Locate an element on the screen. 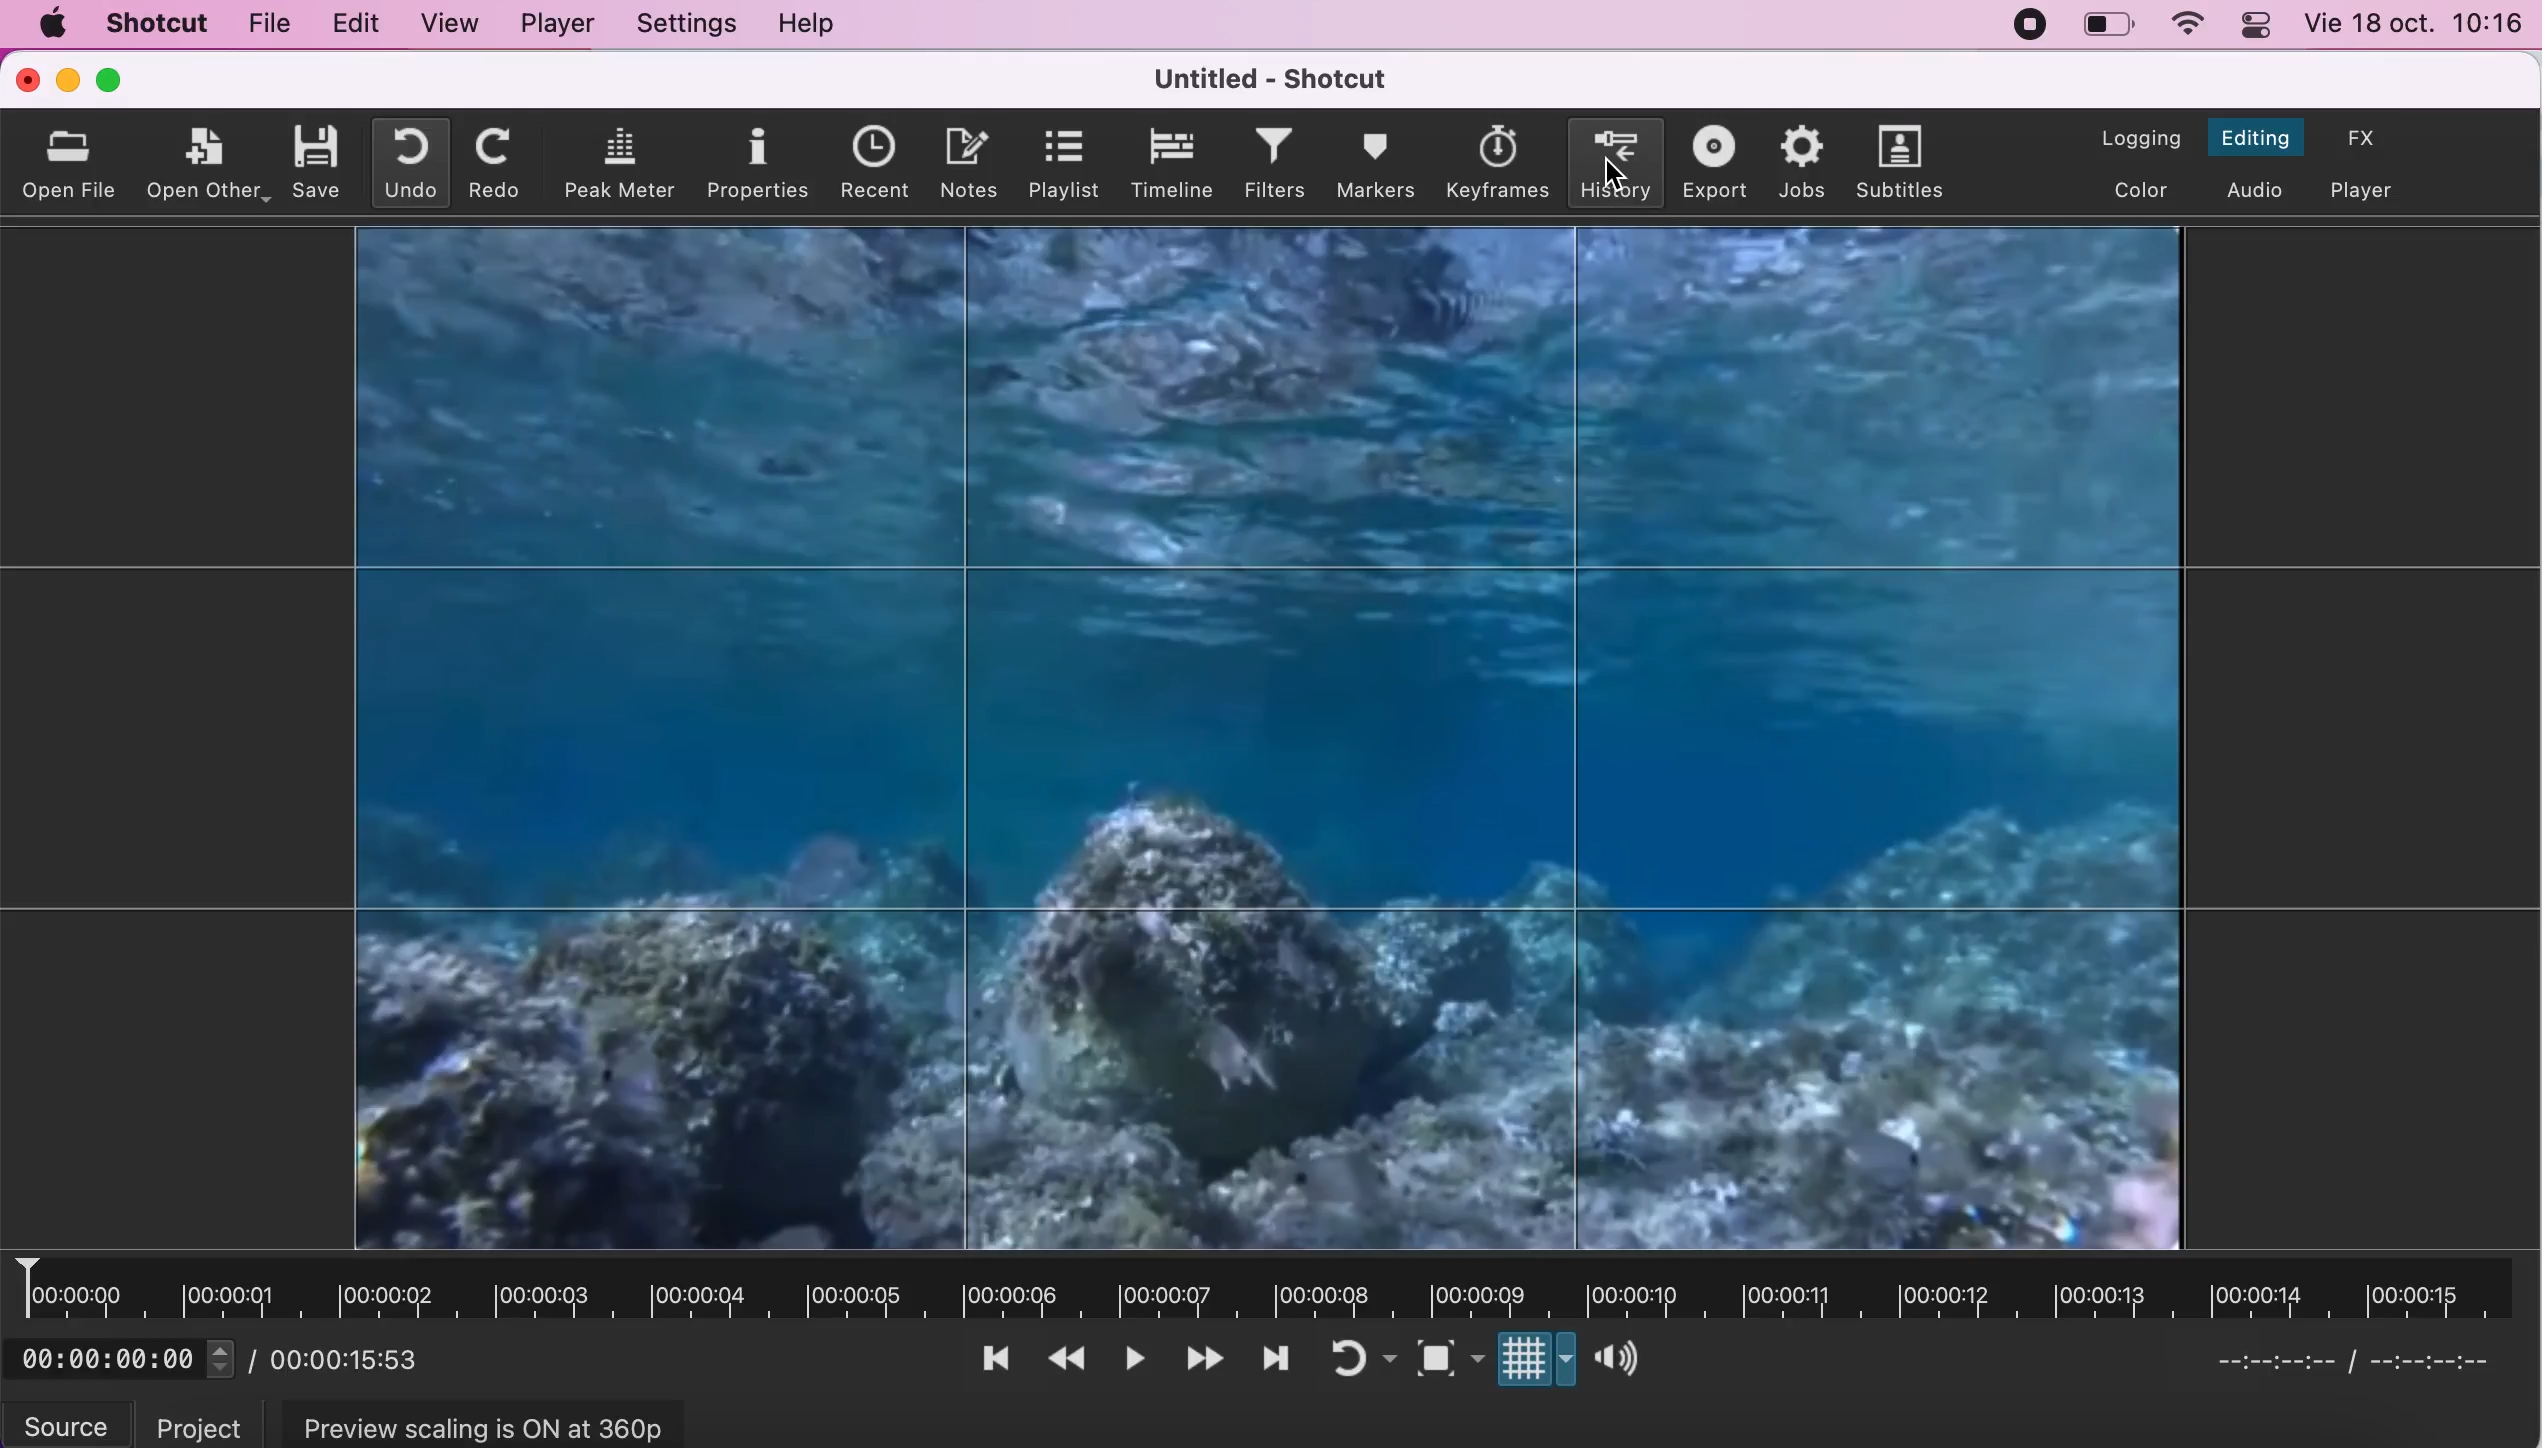 Image resolution: width=2542 pixels, height=1448 pixels. switch to the audio layout is located at coordinates (2256, 188).